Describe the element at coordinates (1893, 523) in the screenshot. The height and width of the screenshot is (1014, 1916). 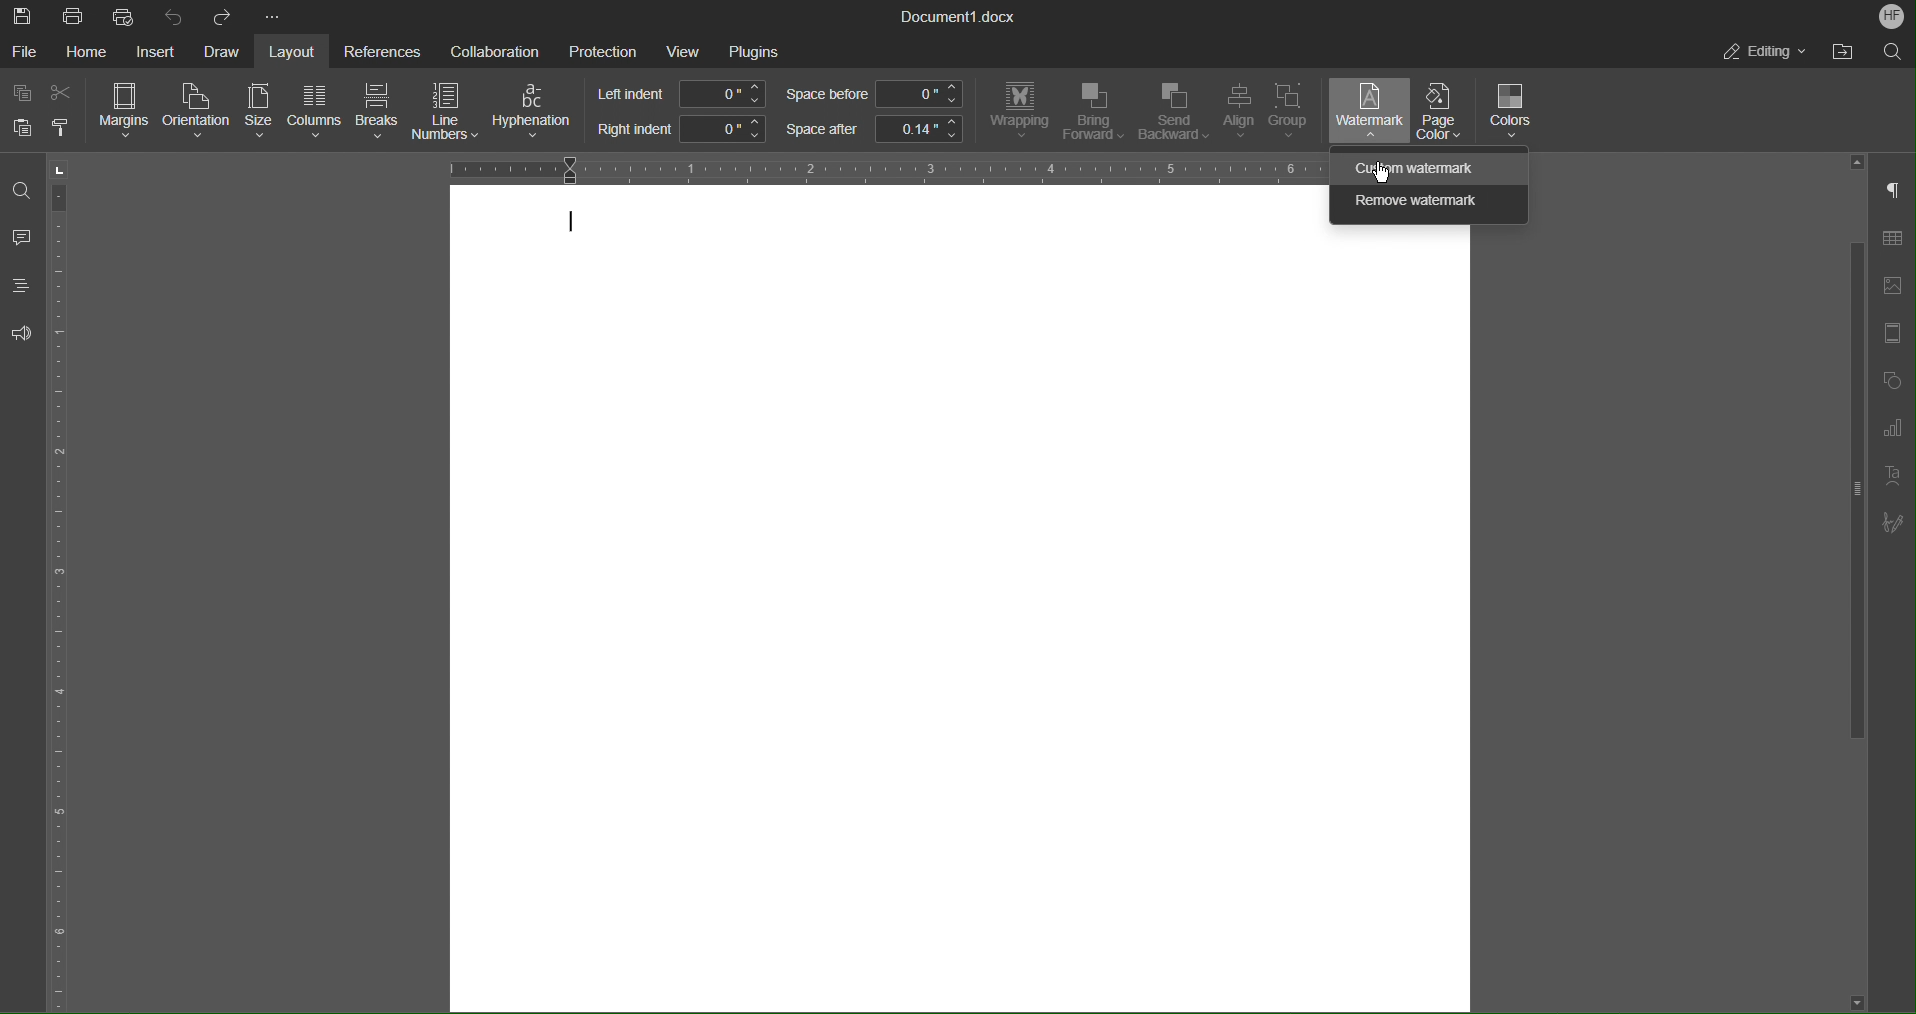
I see `Signature` at that location.